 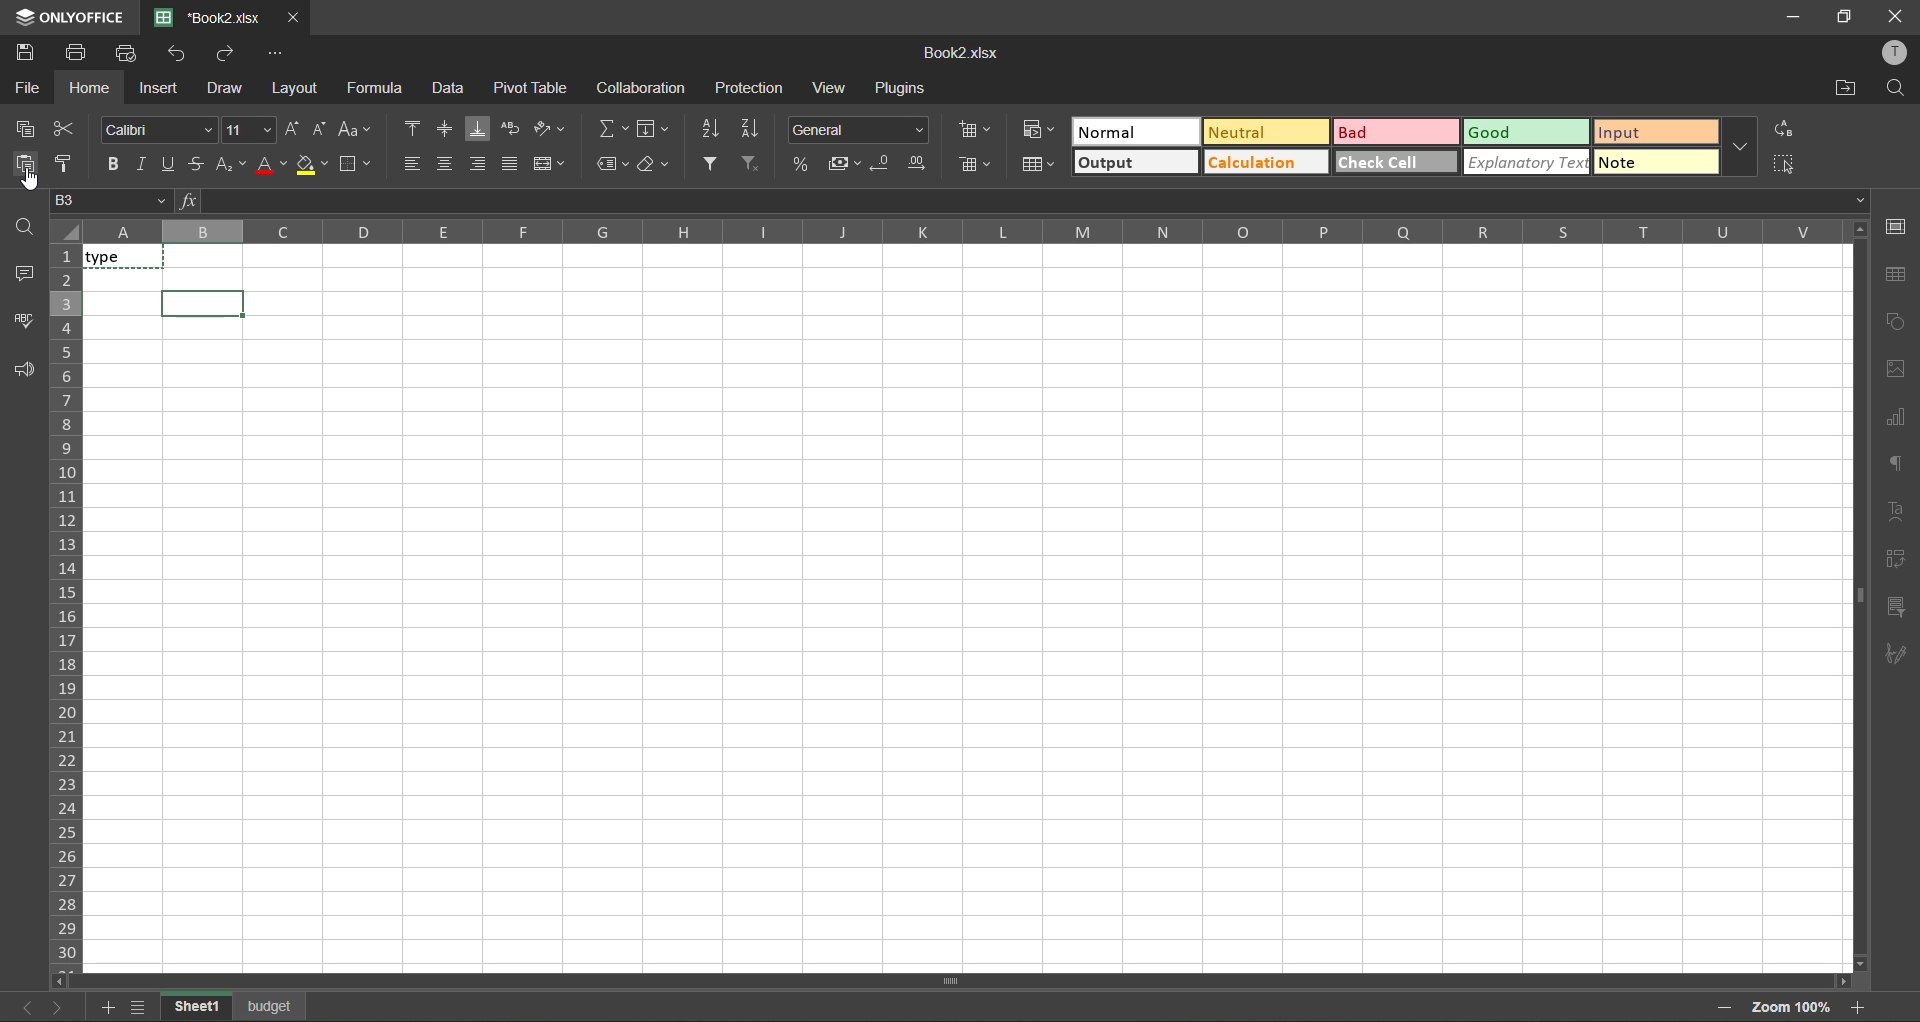 I want to click on protection, so click(x=752, y=86).